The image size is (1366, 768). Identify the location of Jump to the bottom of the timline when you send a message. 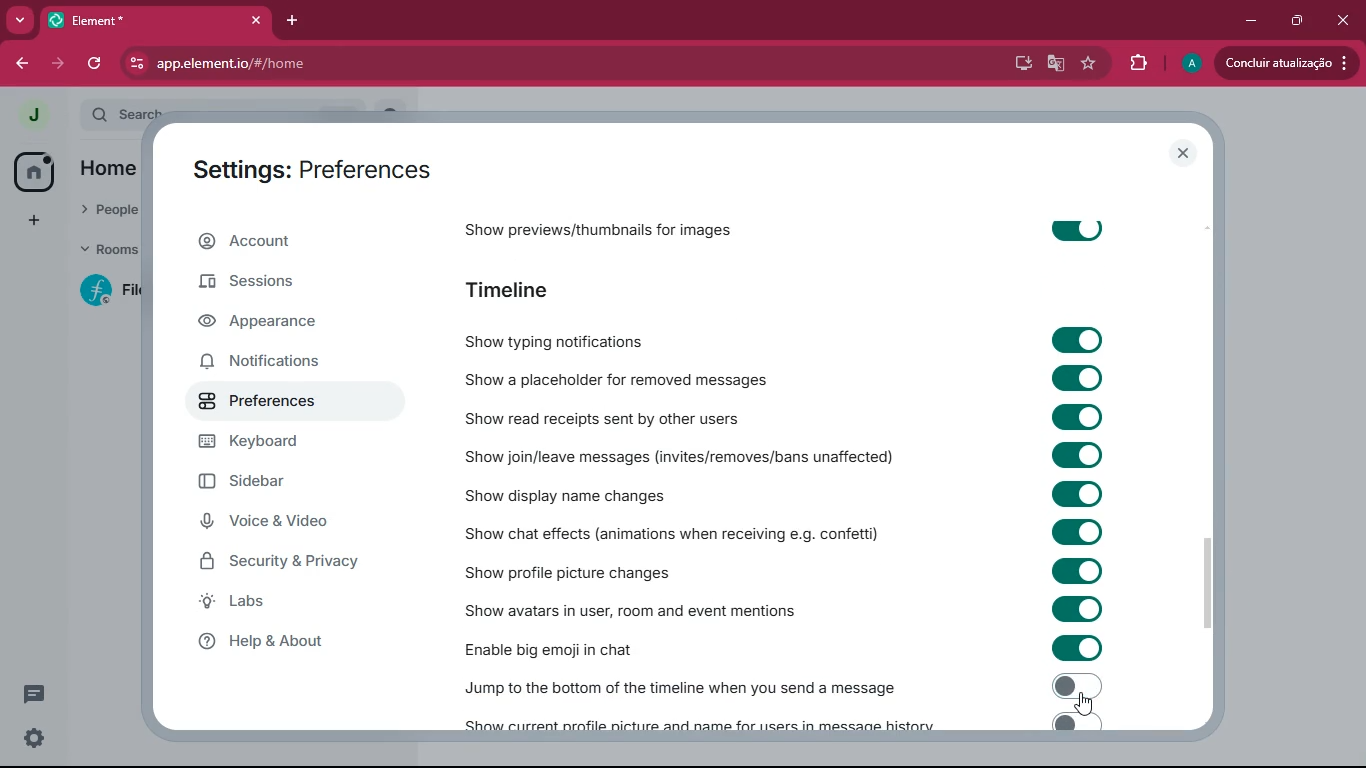
(680, 688).